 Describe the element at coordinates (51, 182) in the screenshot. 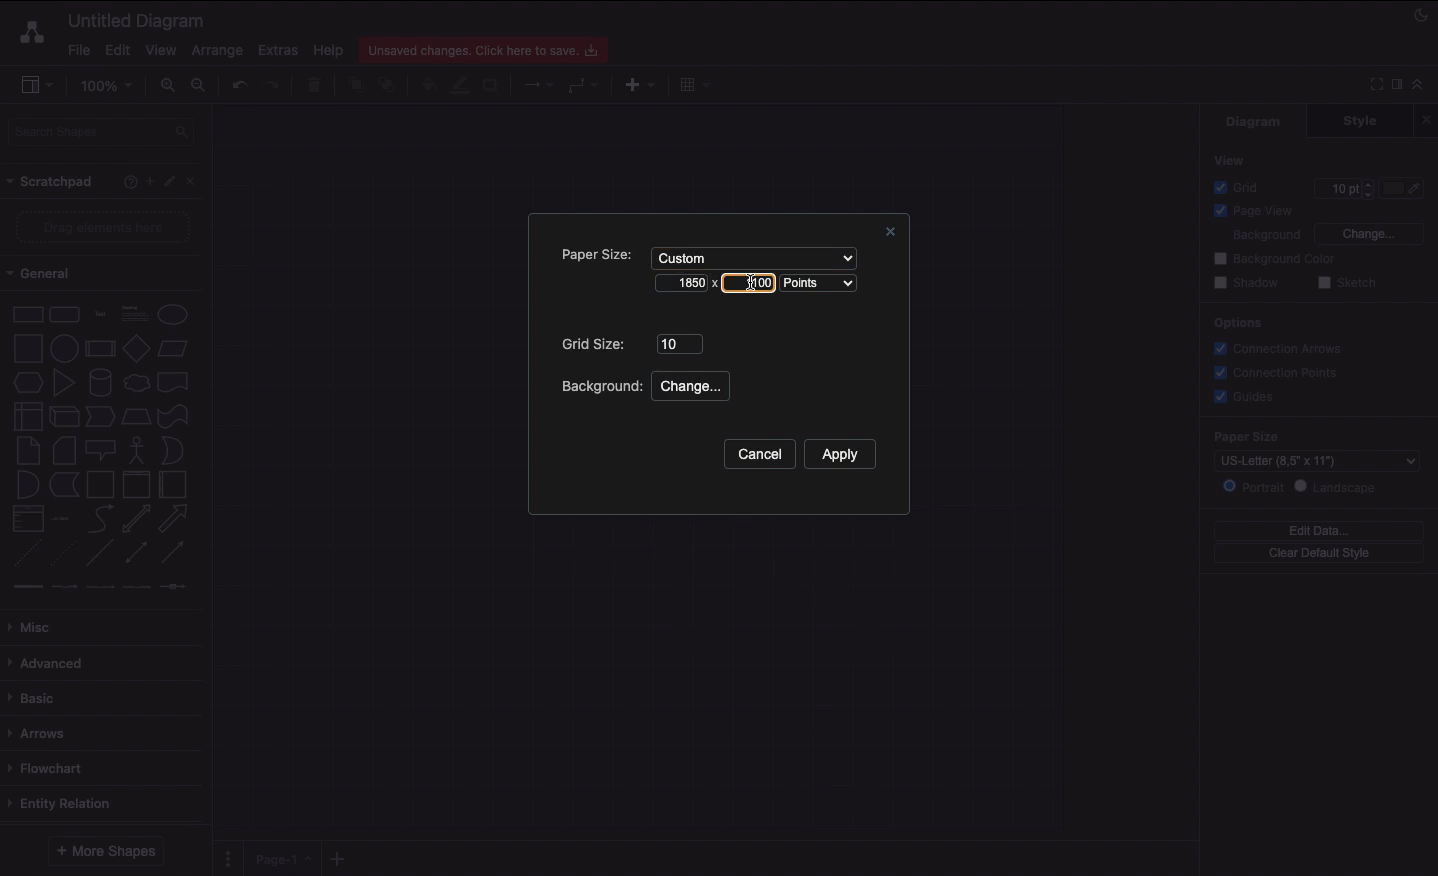

I see `Scrathpad` at that location.